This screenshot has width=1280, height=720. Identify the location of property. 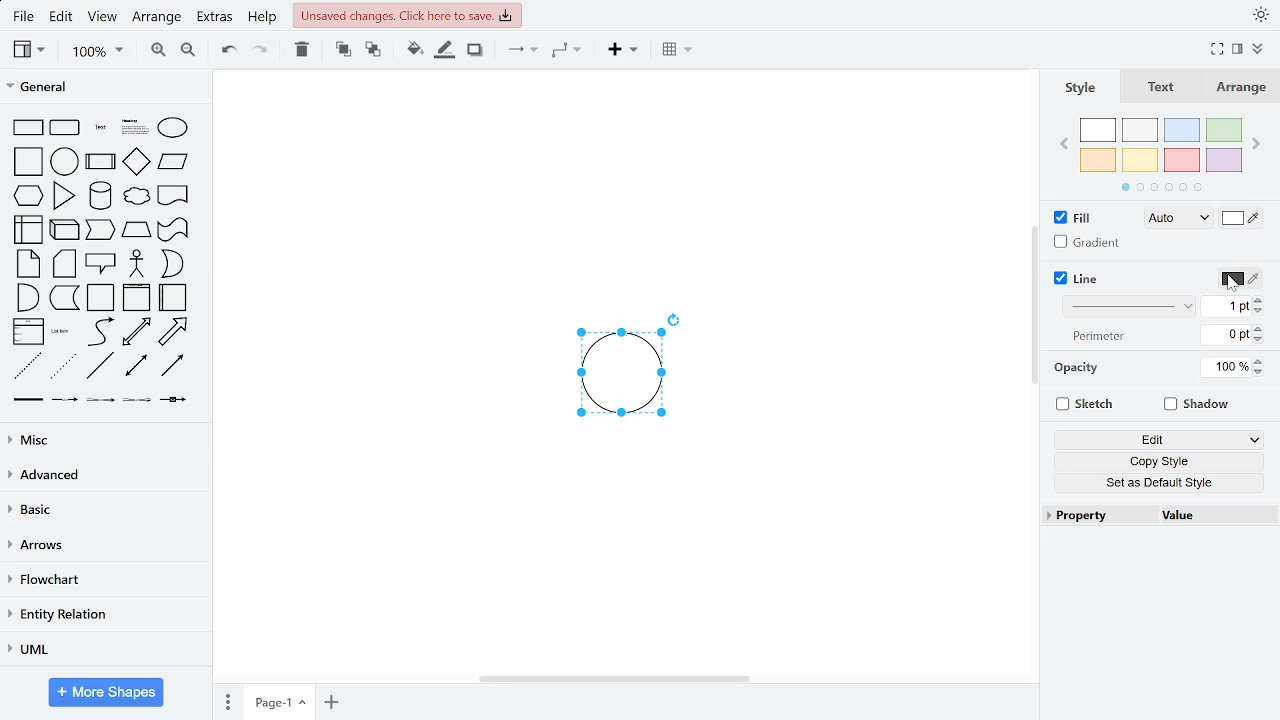
(1097, 516).